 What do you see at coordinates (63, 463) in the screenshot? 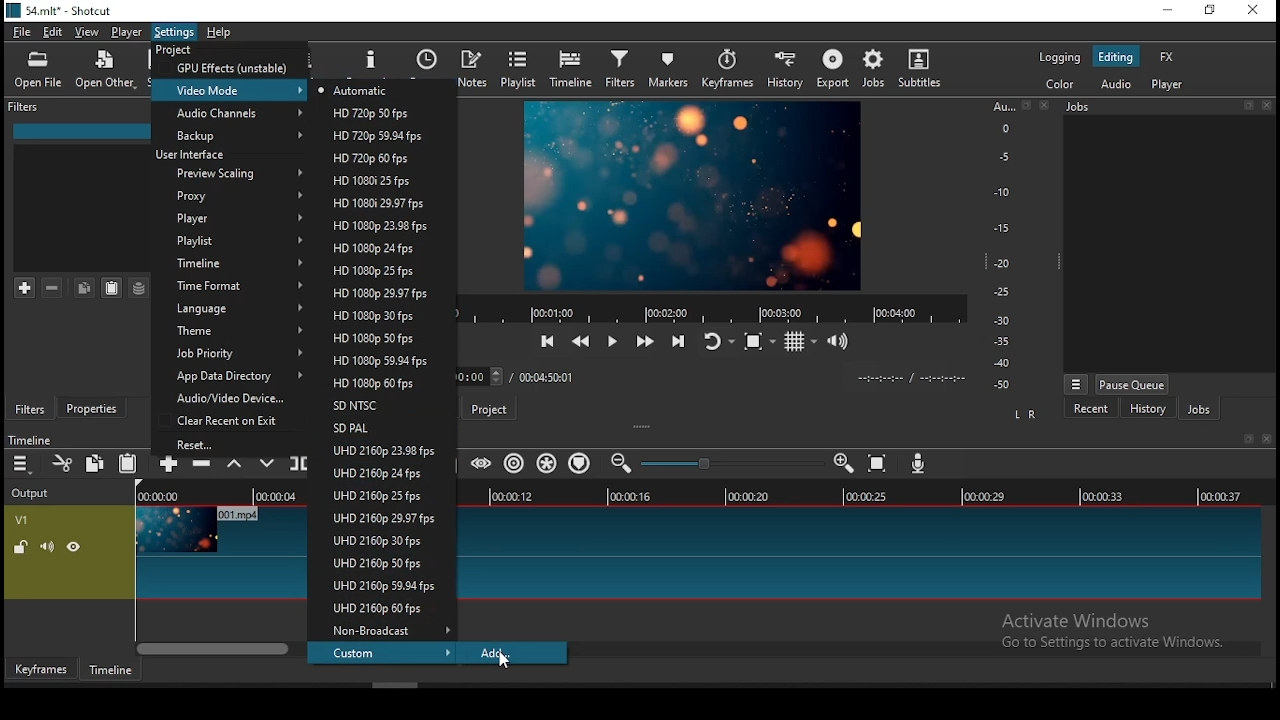
I see `cut` at bounding box center [63, 463].